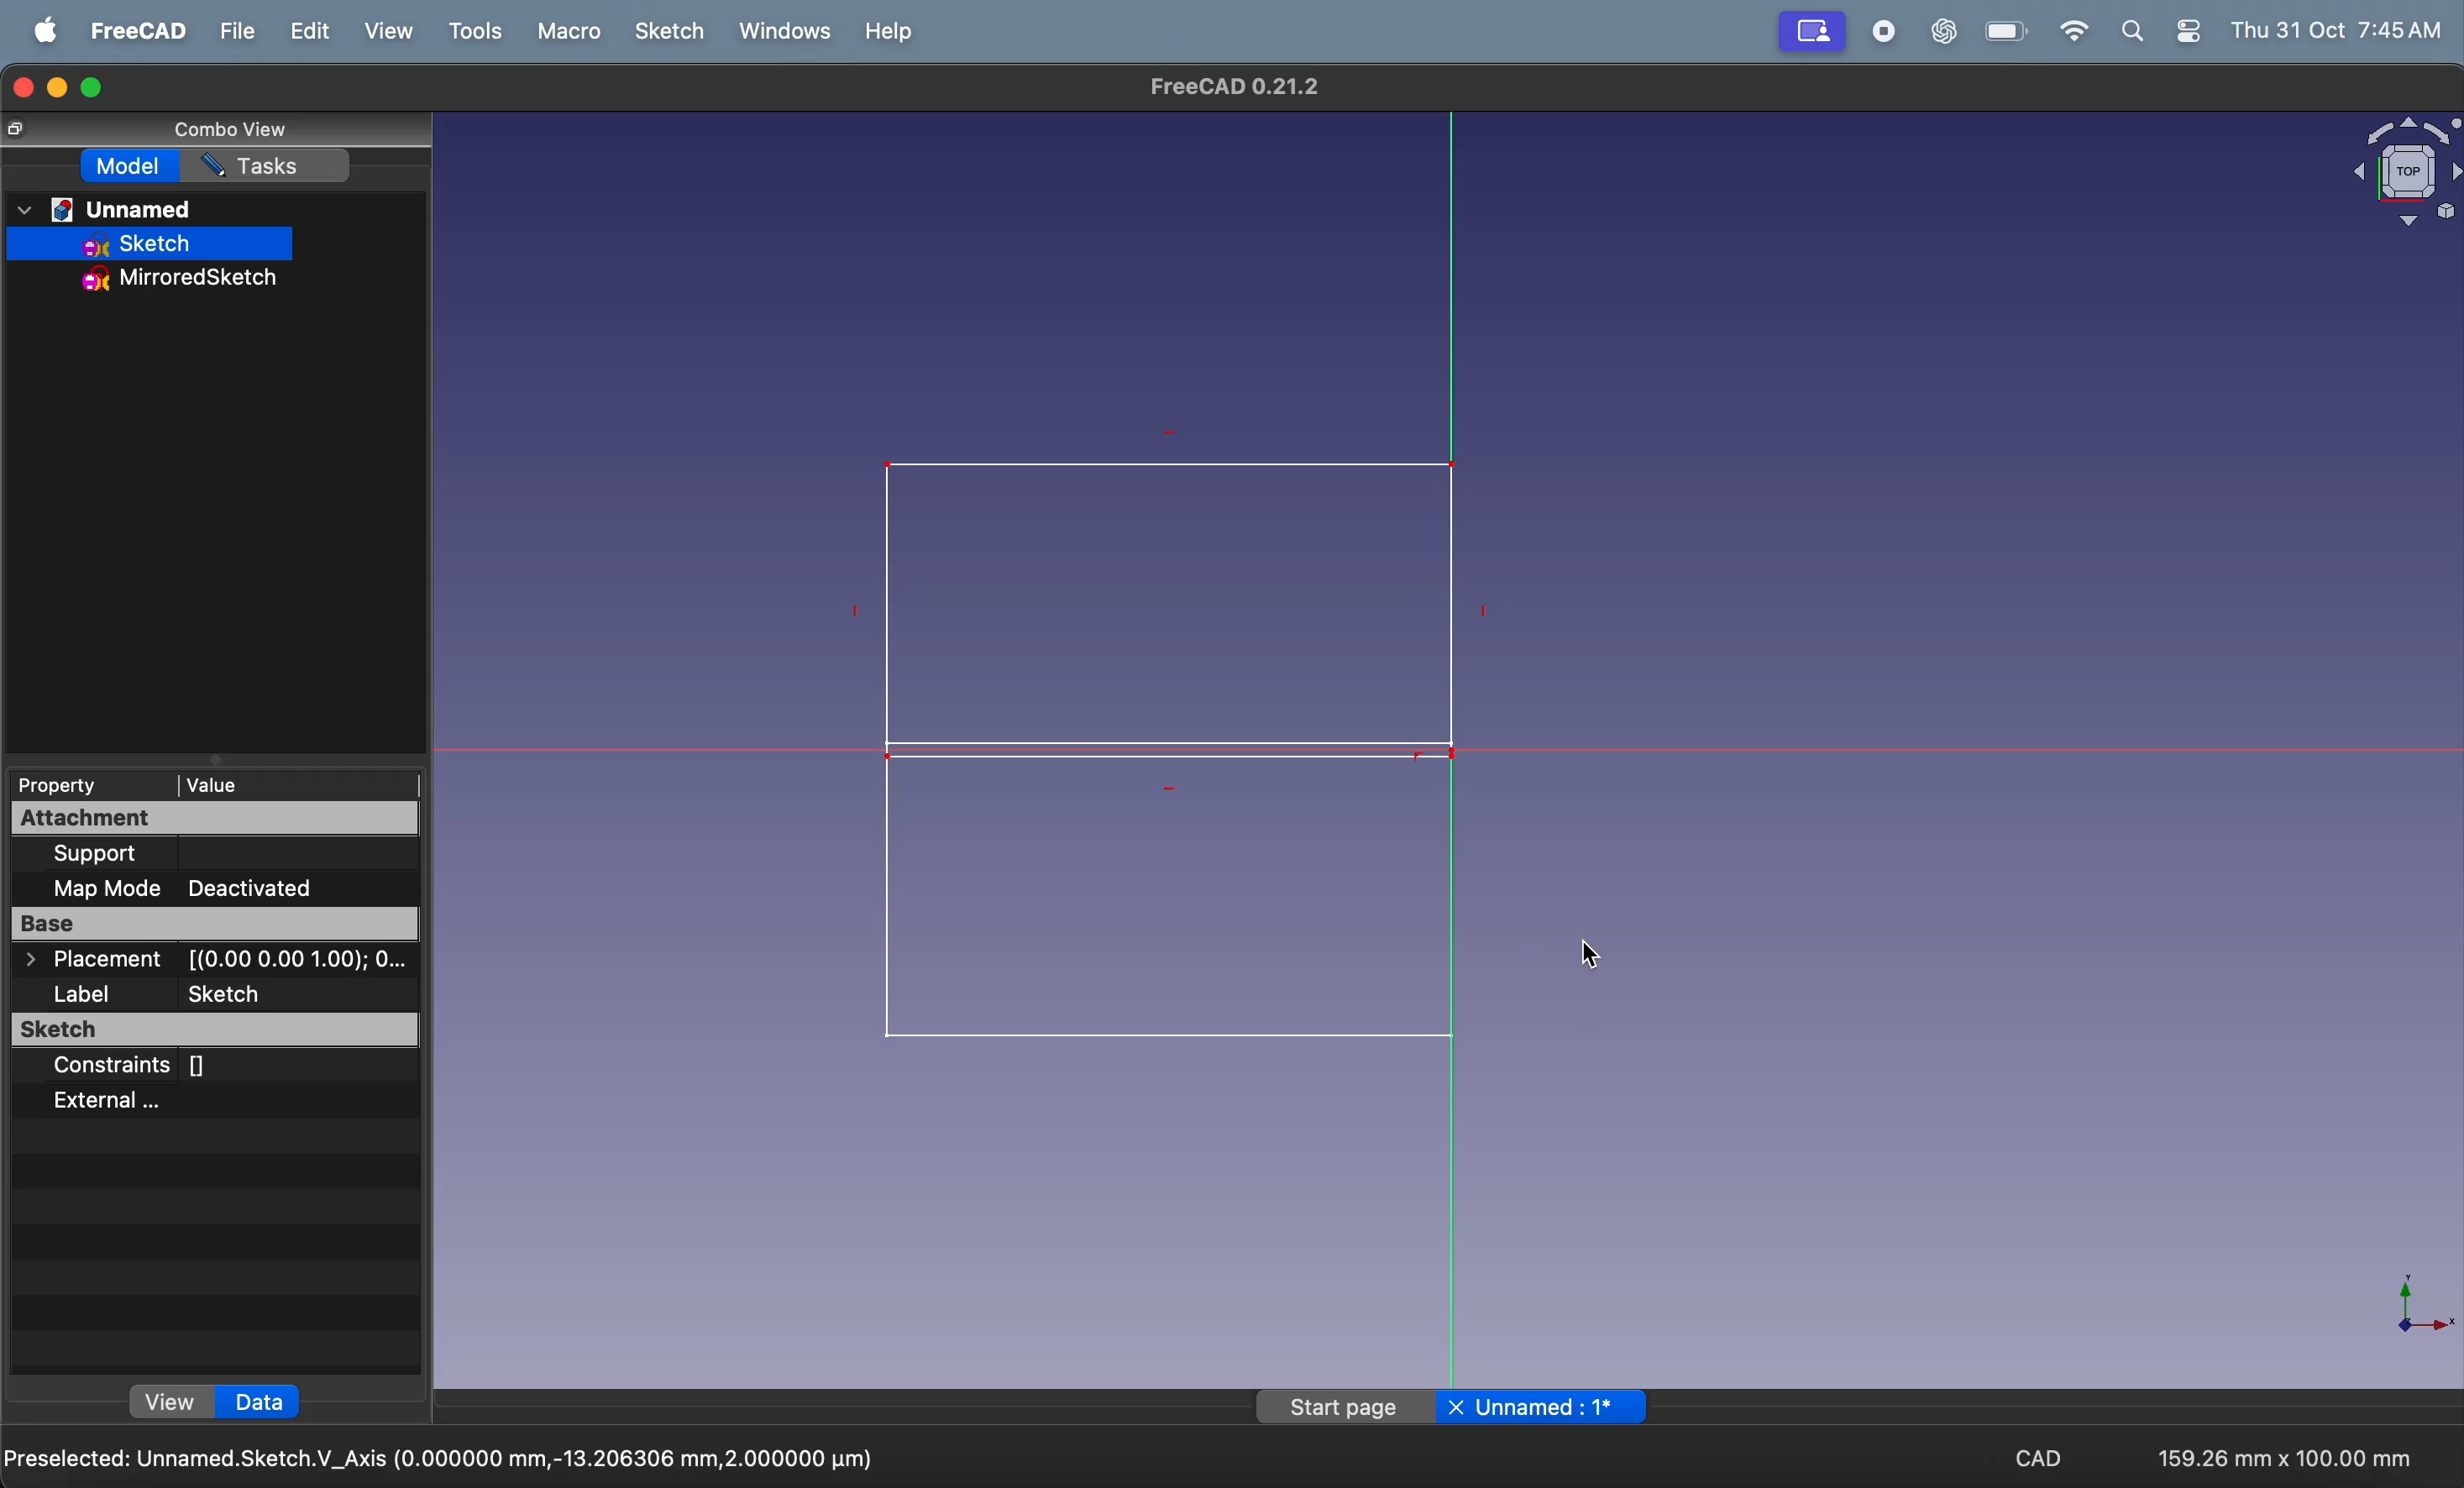 The height and width of the screenshot is (1488, 2464). I want to click on view, so click(381, 31).